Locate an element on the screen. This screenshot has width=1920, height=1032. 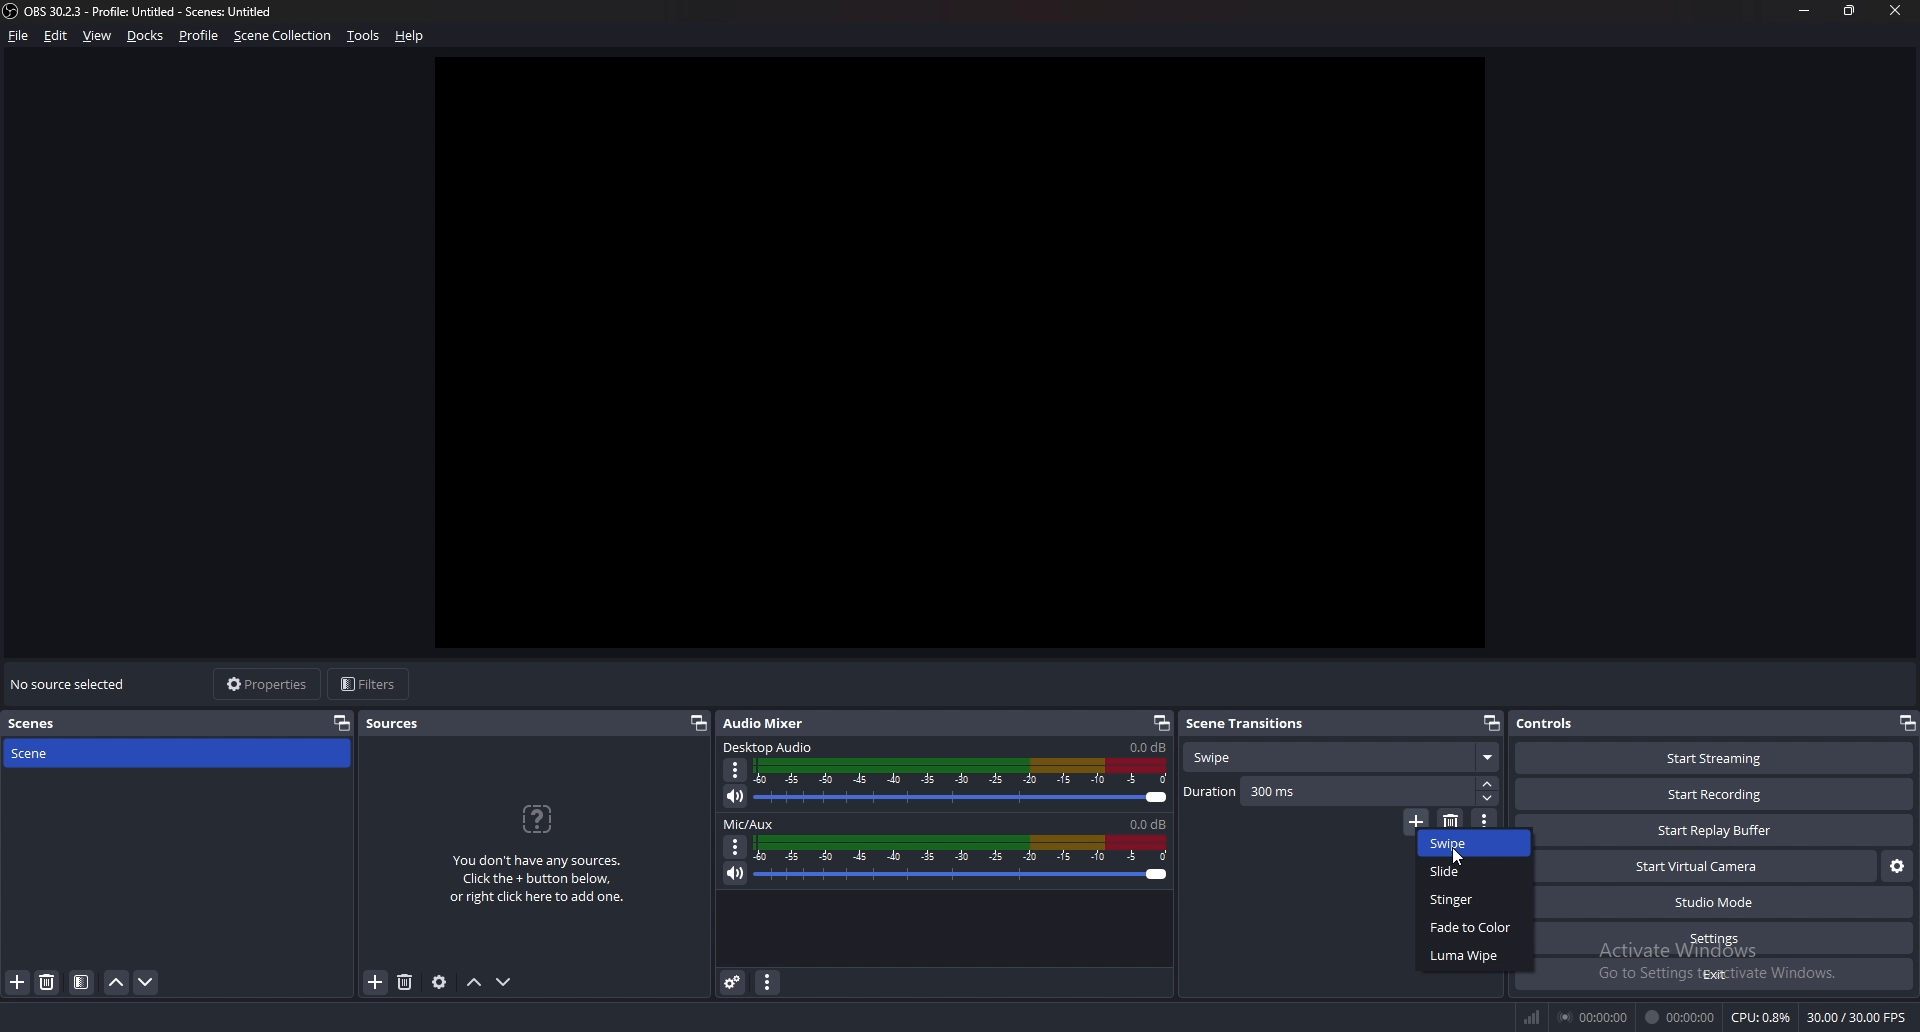
start recording is located at coordinates (1715, 795).